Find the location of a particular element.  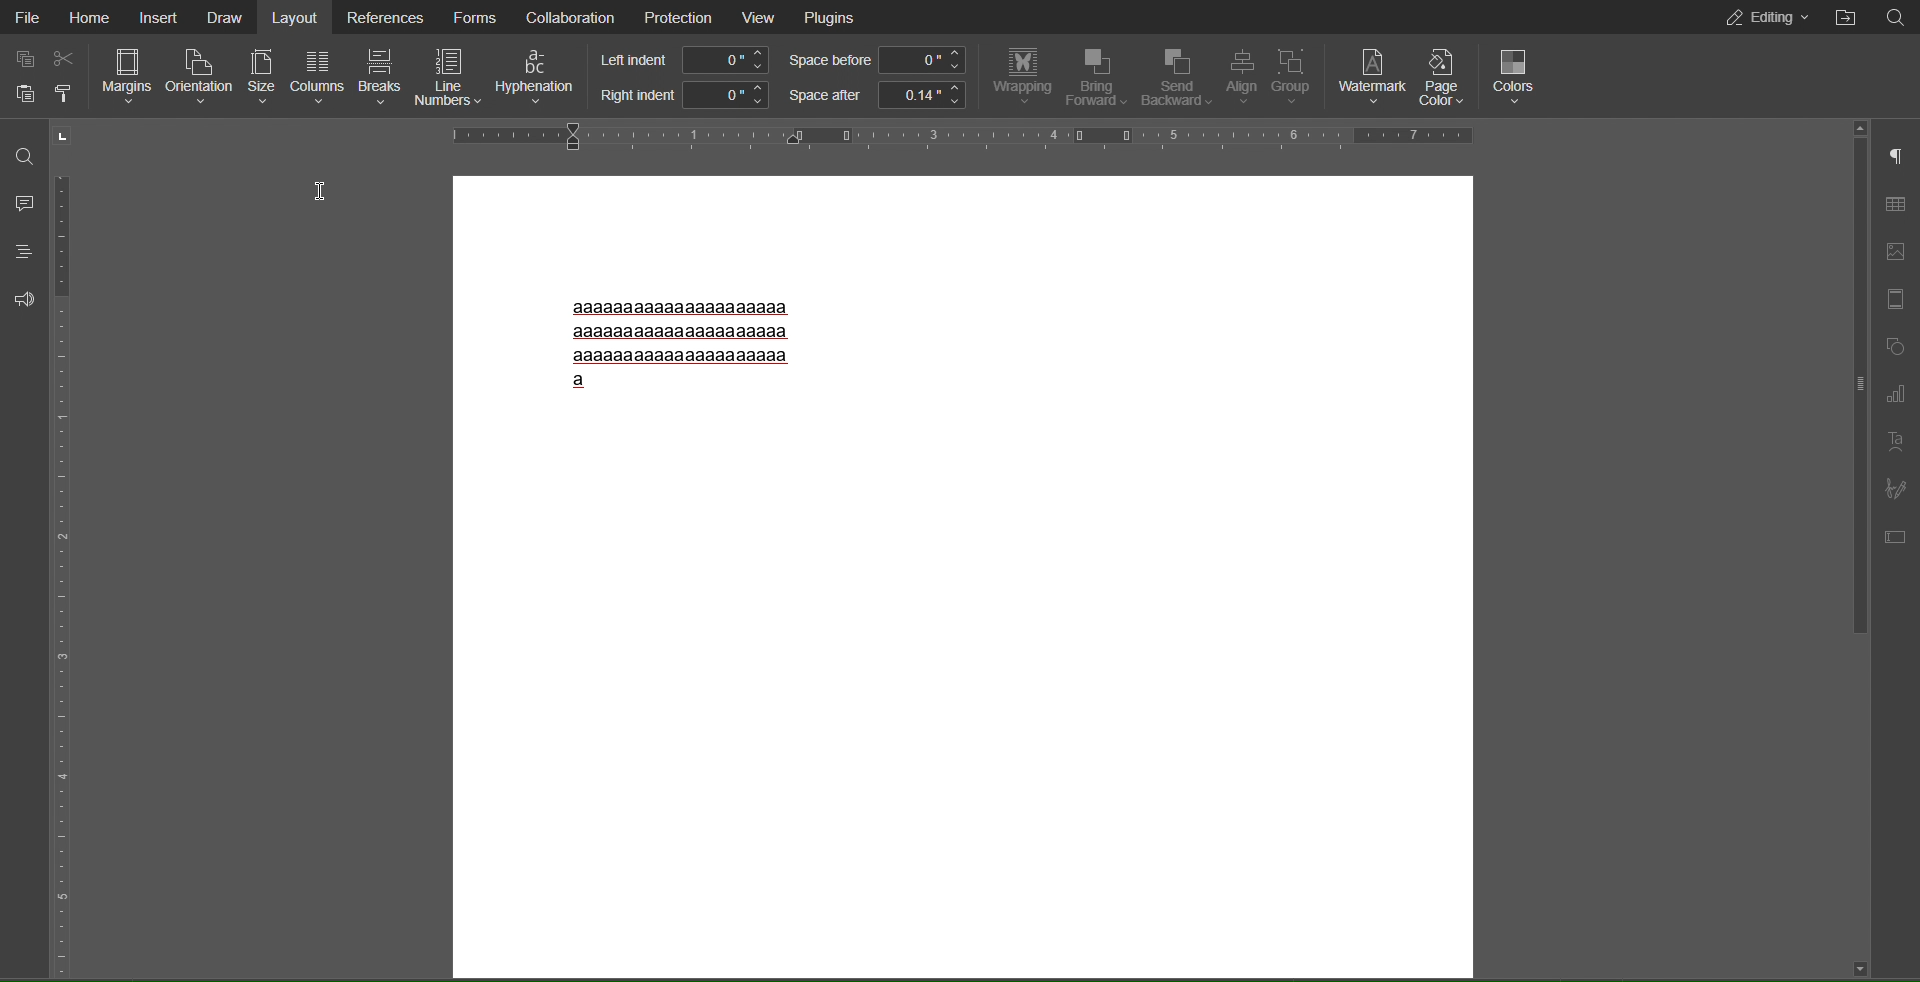

cursor is located at coordinates (322, 191).